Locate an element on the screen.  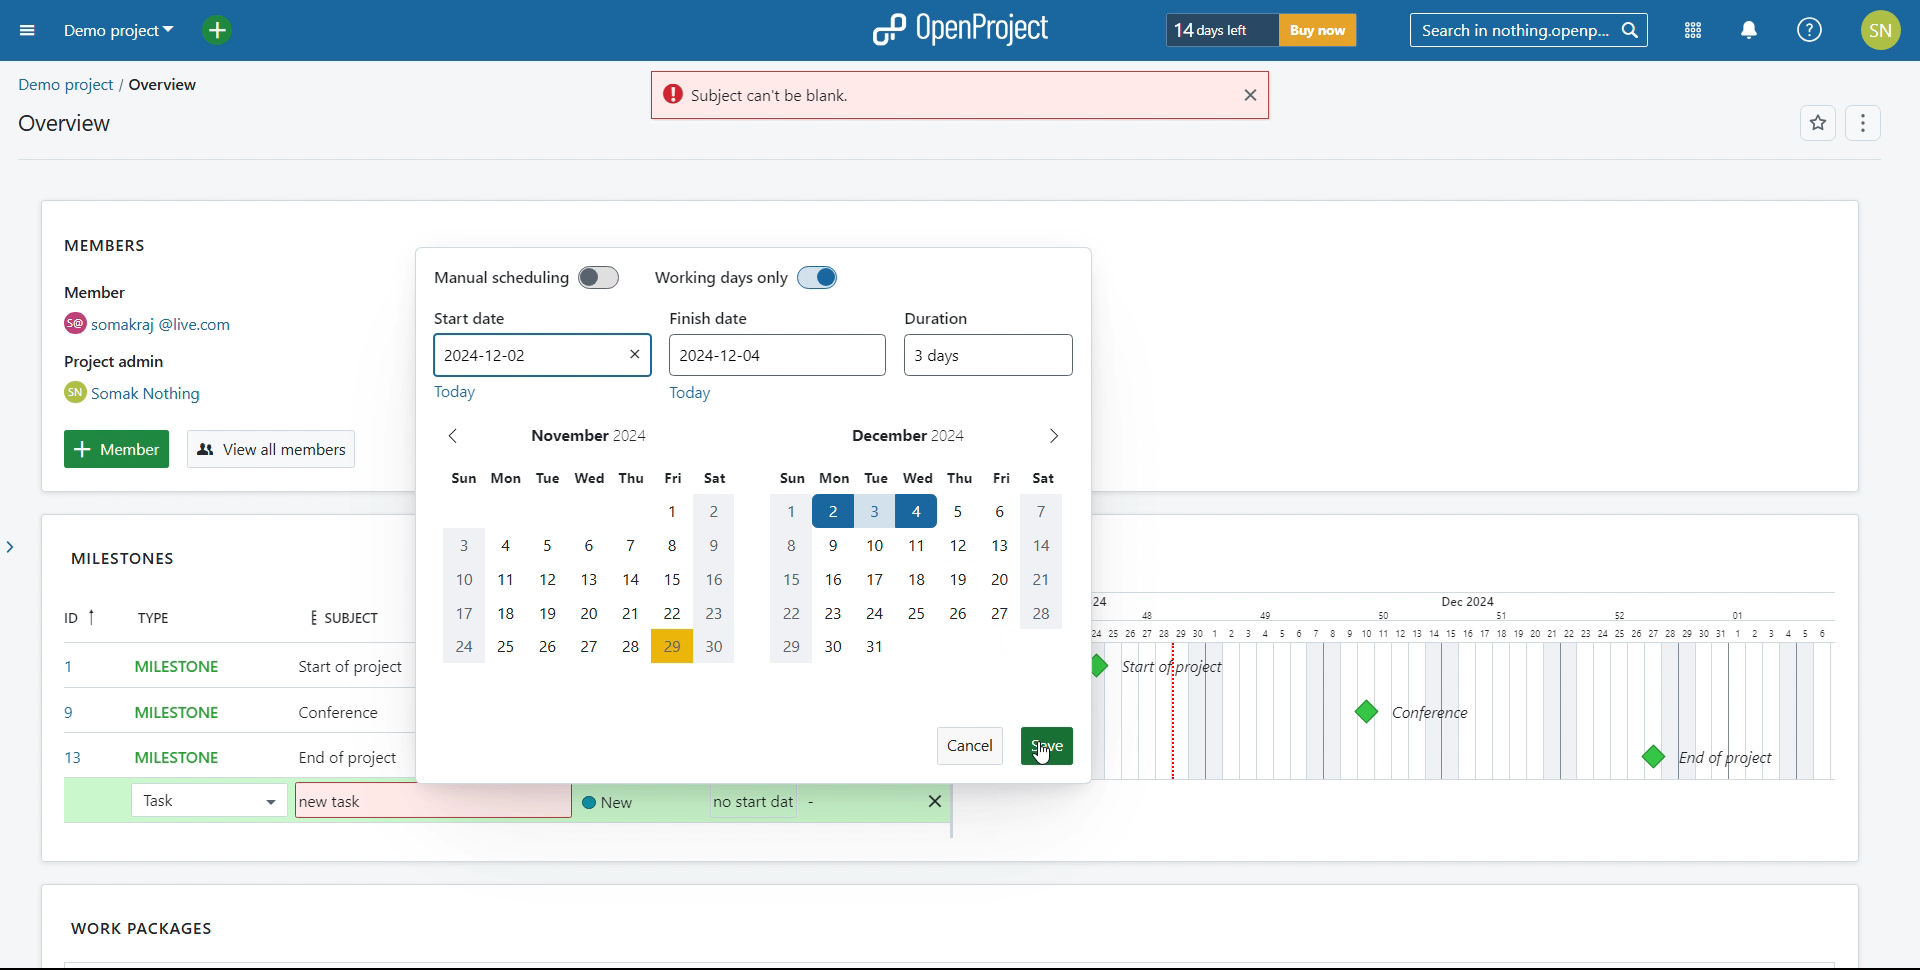
today is located at coordinates (573, 393).